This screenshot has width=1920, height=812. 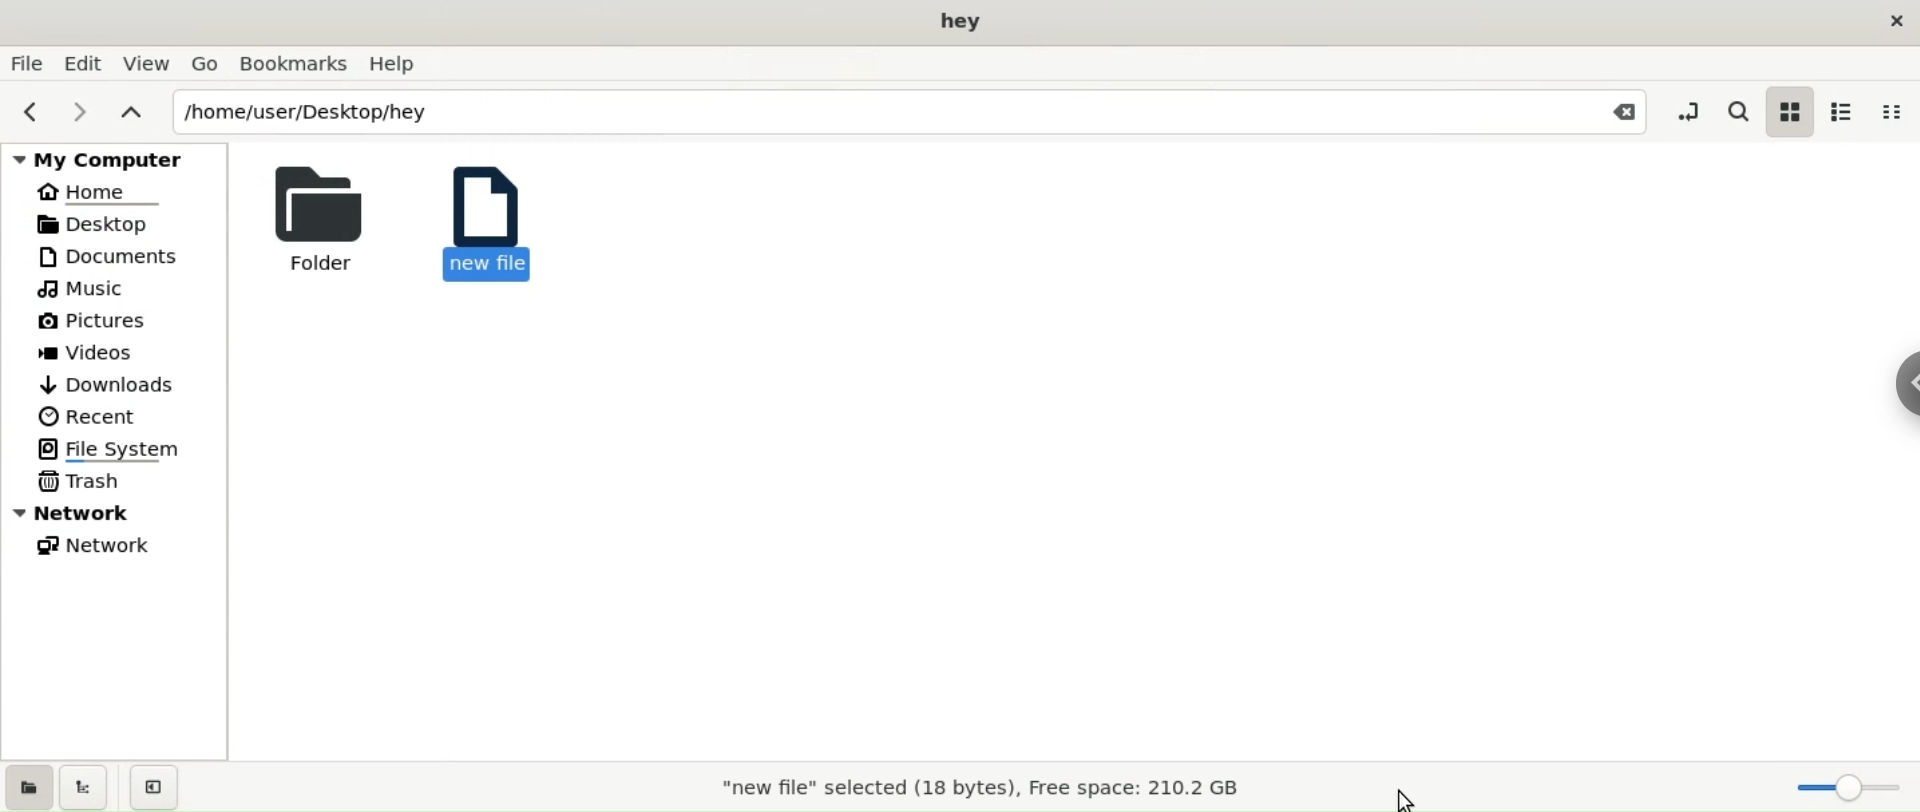 What do you see at coordinates (963, 22) in the screenshot?
I see `hey` at bounding box center [963, 22].